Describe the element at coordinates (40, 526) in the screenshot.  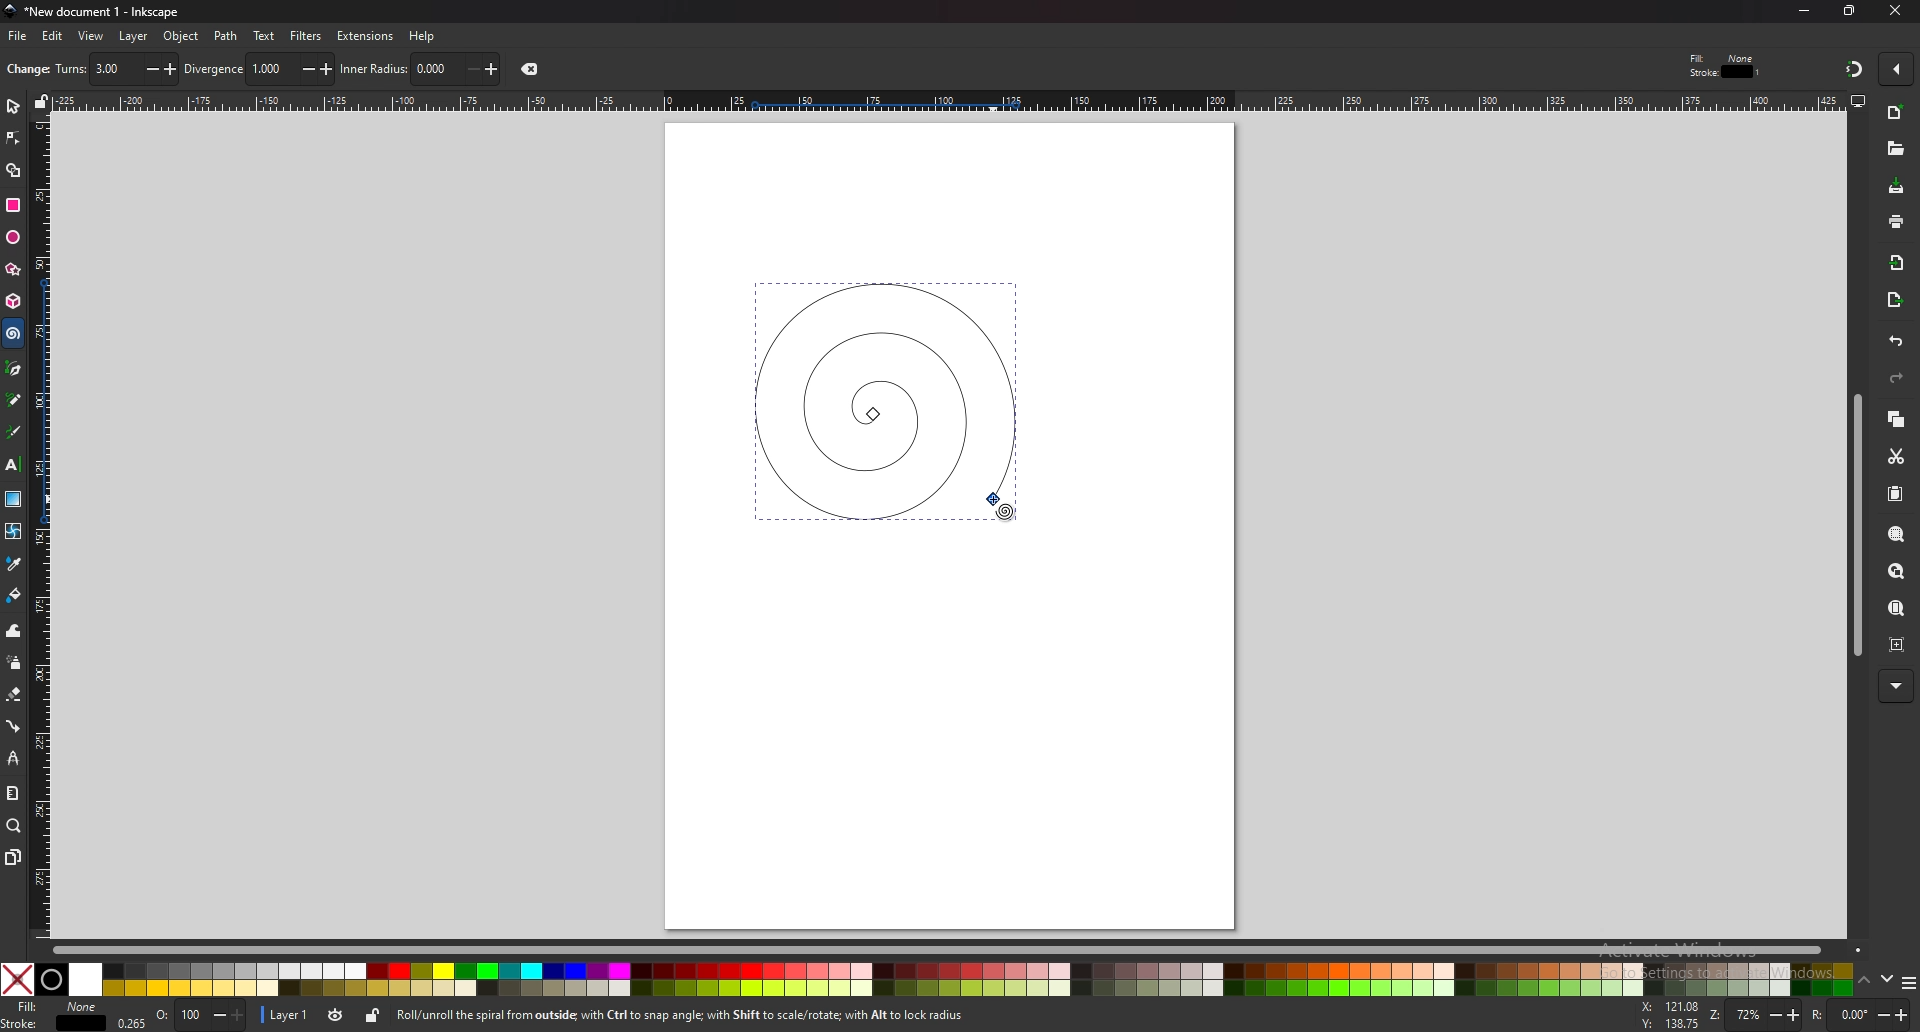
I see `vertical scale` at that location.